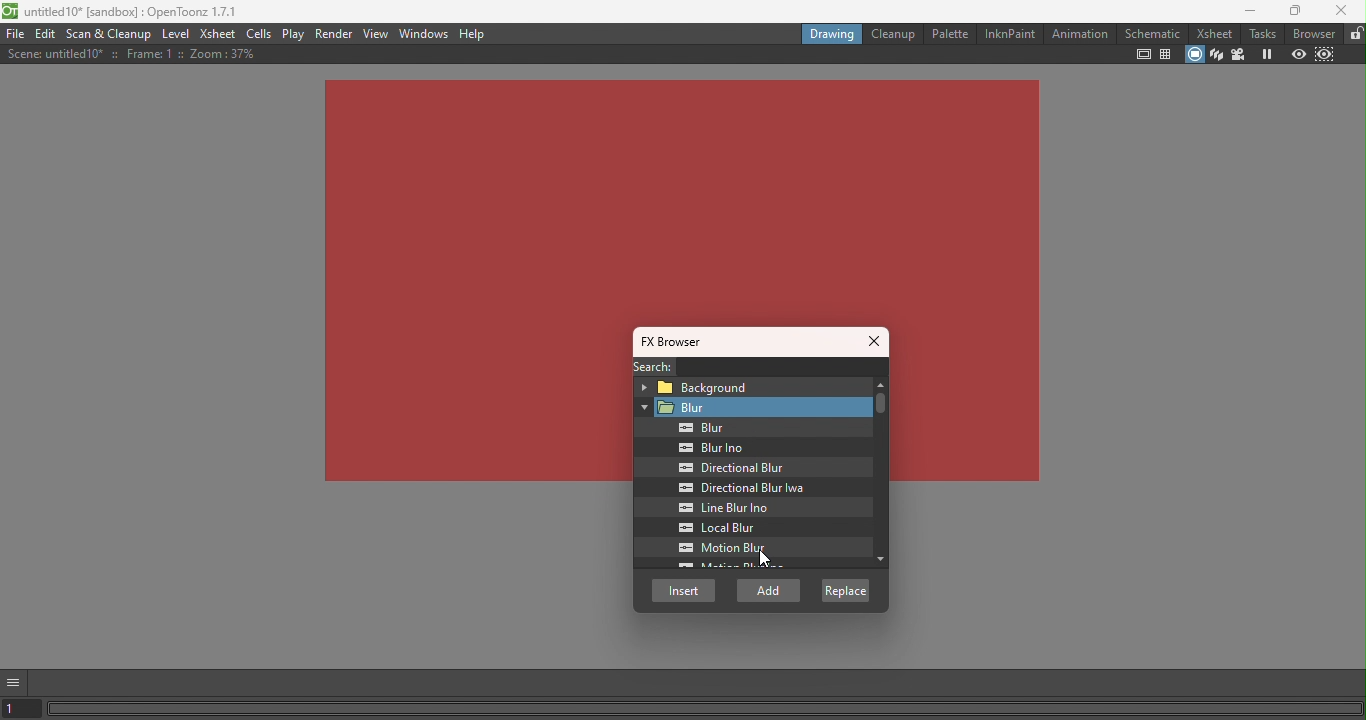 Image resolution: width=1366 pixels, height=720 pixels. What do you see at coordinates (693, 428) in the screenshot?
I see `Blur` at bounding box center [693, 428].